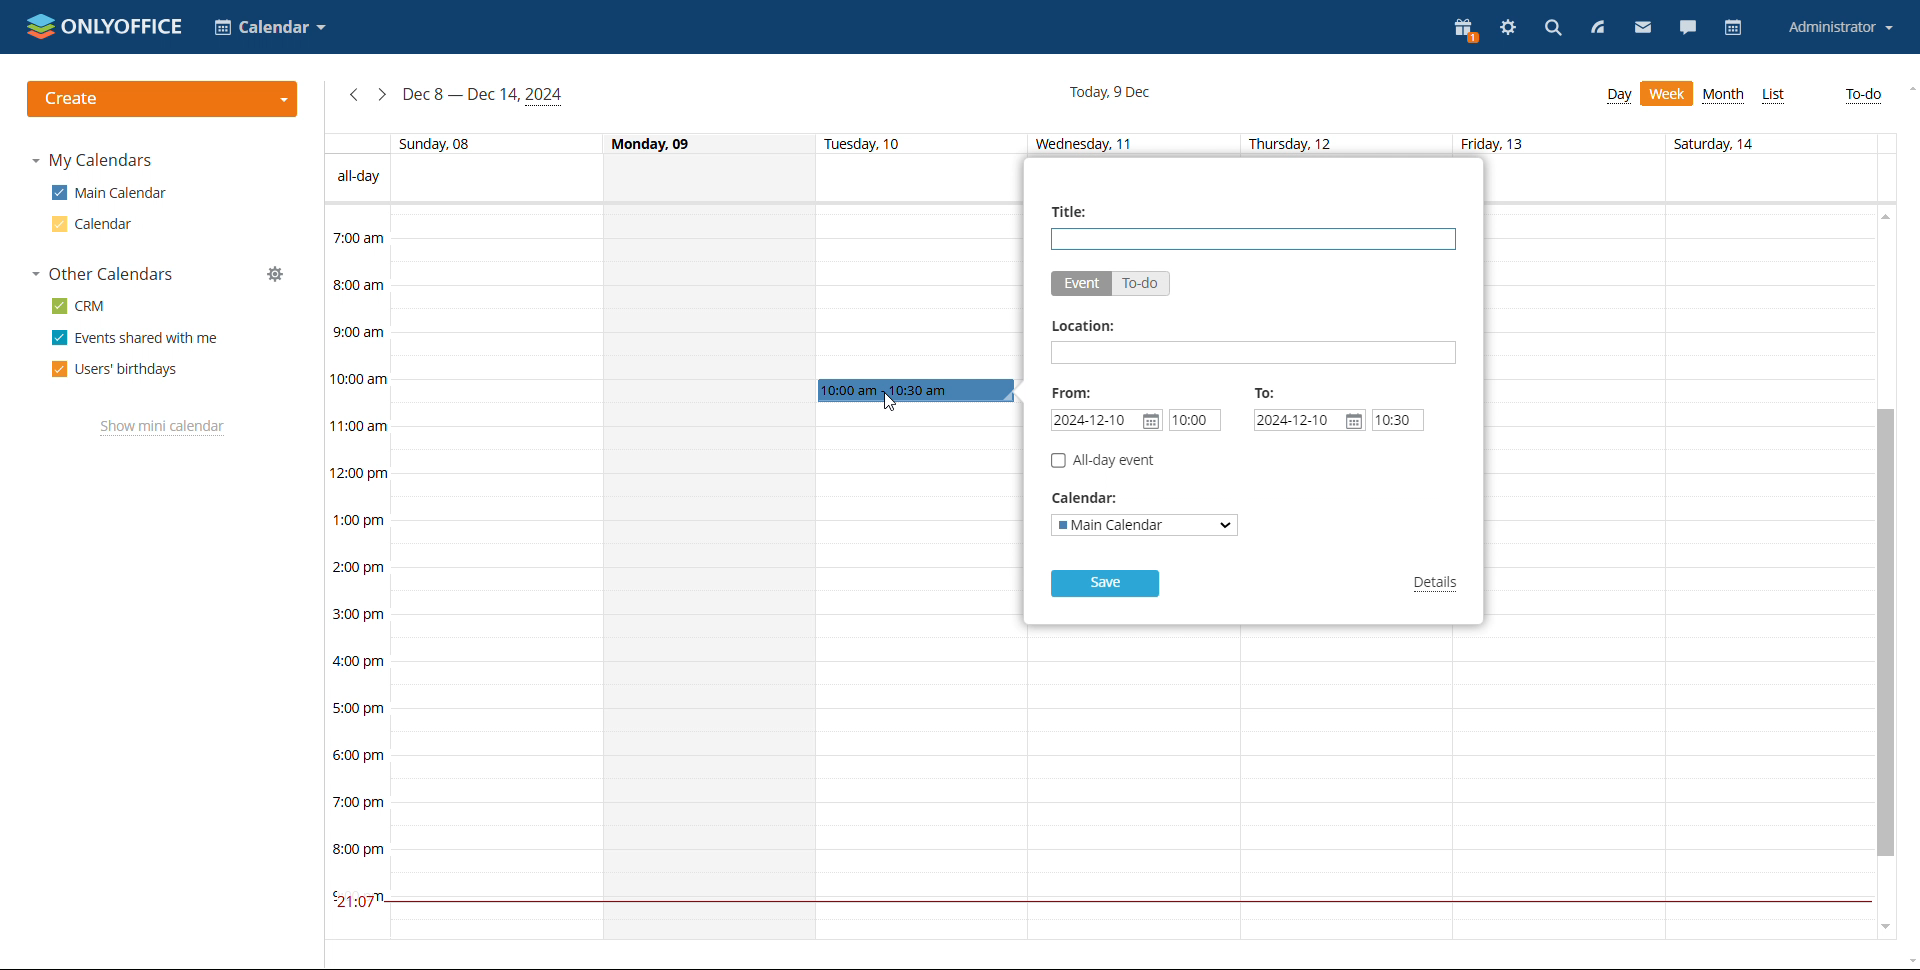 This screenshot has height=970, width=1920. I want to click on month view, so click(1726, 97).